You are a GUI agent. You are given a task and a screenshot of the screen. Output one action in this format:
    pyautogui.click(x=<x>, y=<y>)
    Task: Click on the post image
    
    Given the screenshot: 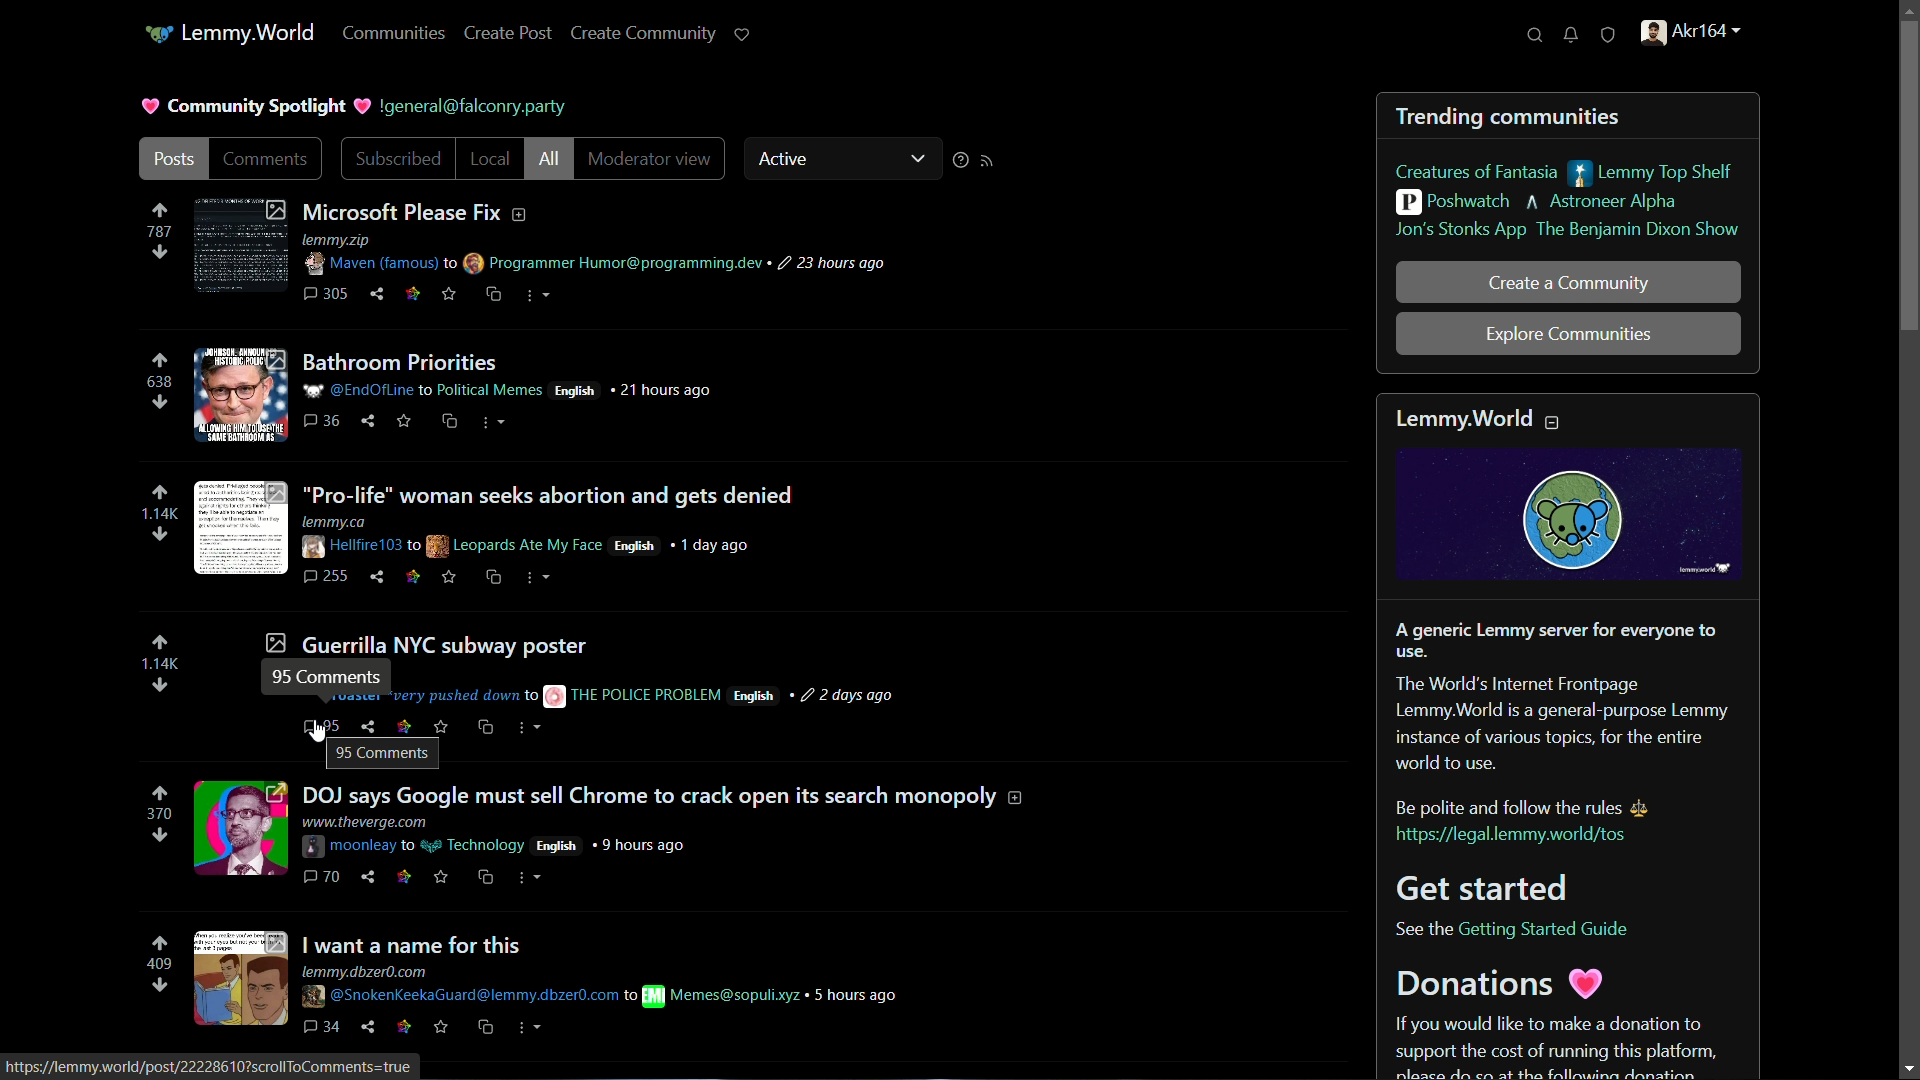 What is the action you would take?
    pyautogui.click(x=239, y=830)
    